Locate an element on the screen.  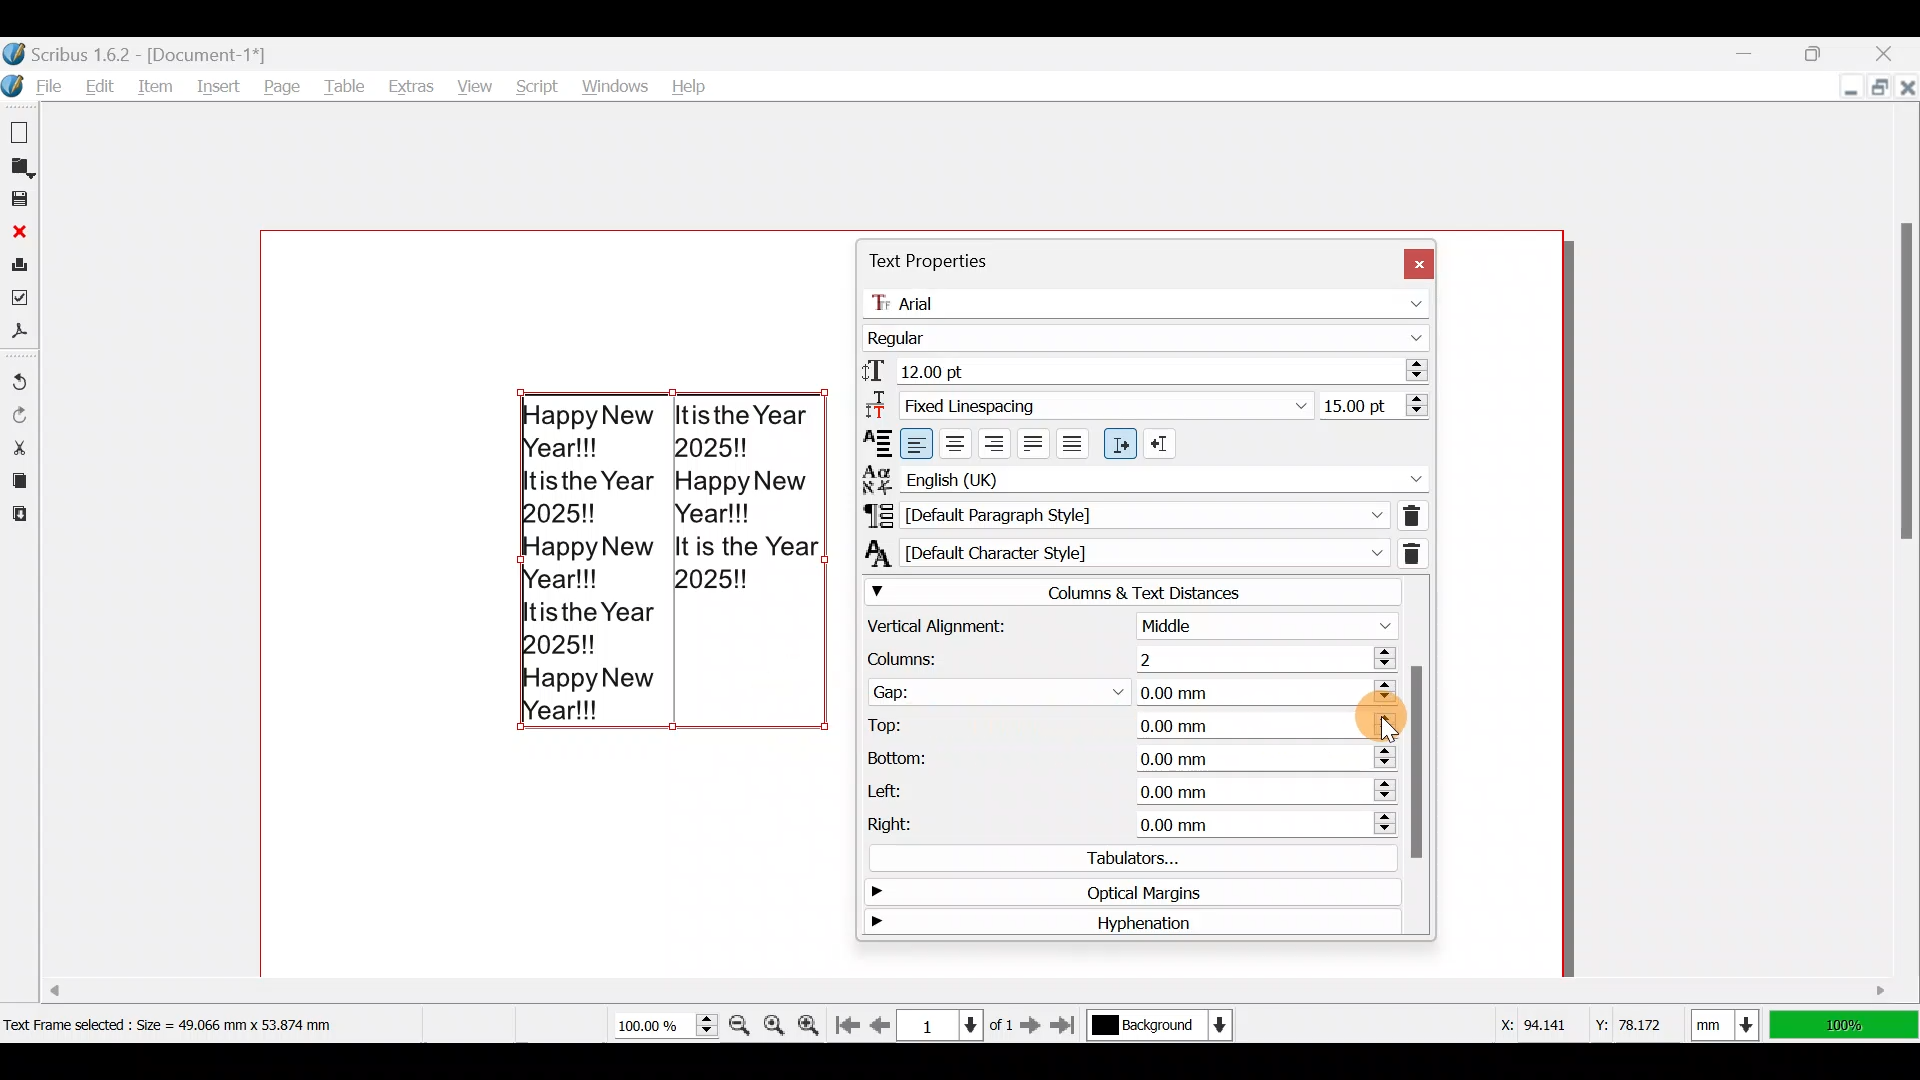
View is located at coordinates (472, 82).